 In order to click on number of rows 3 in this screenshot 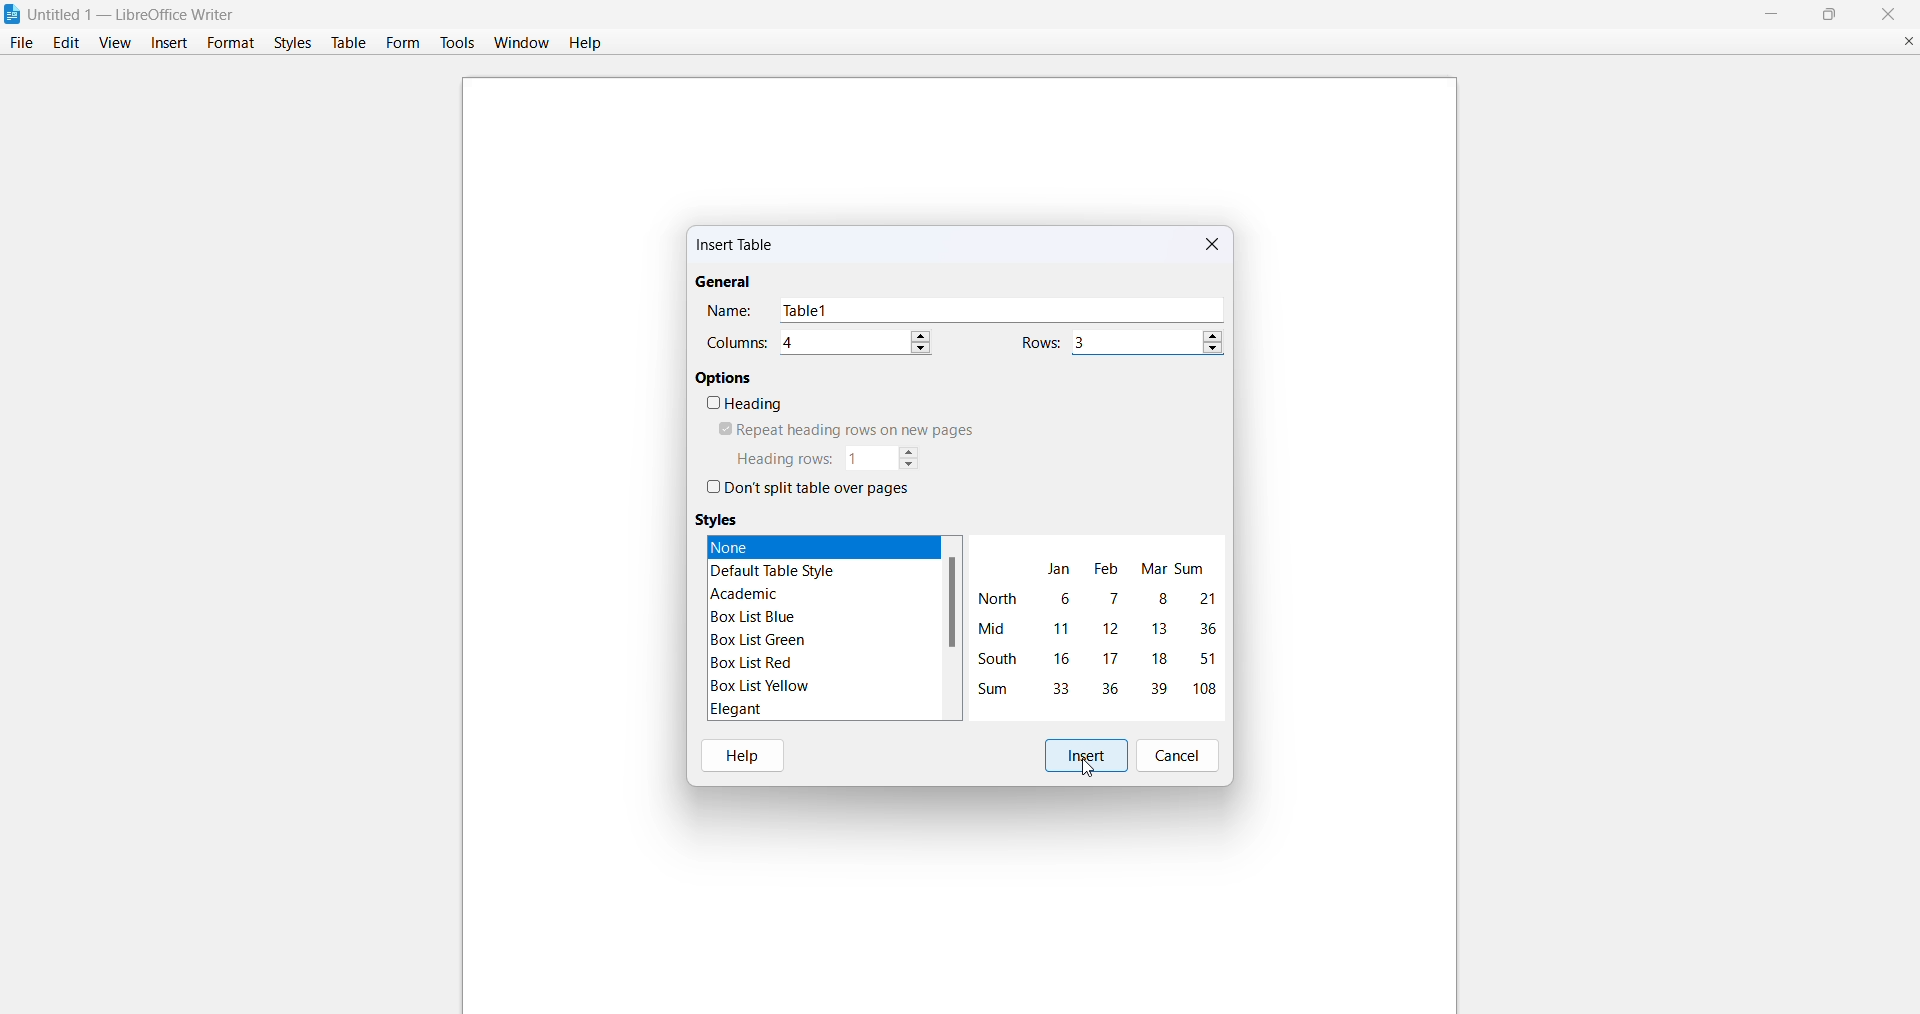, I will do `click(1134, 342)`.